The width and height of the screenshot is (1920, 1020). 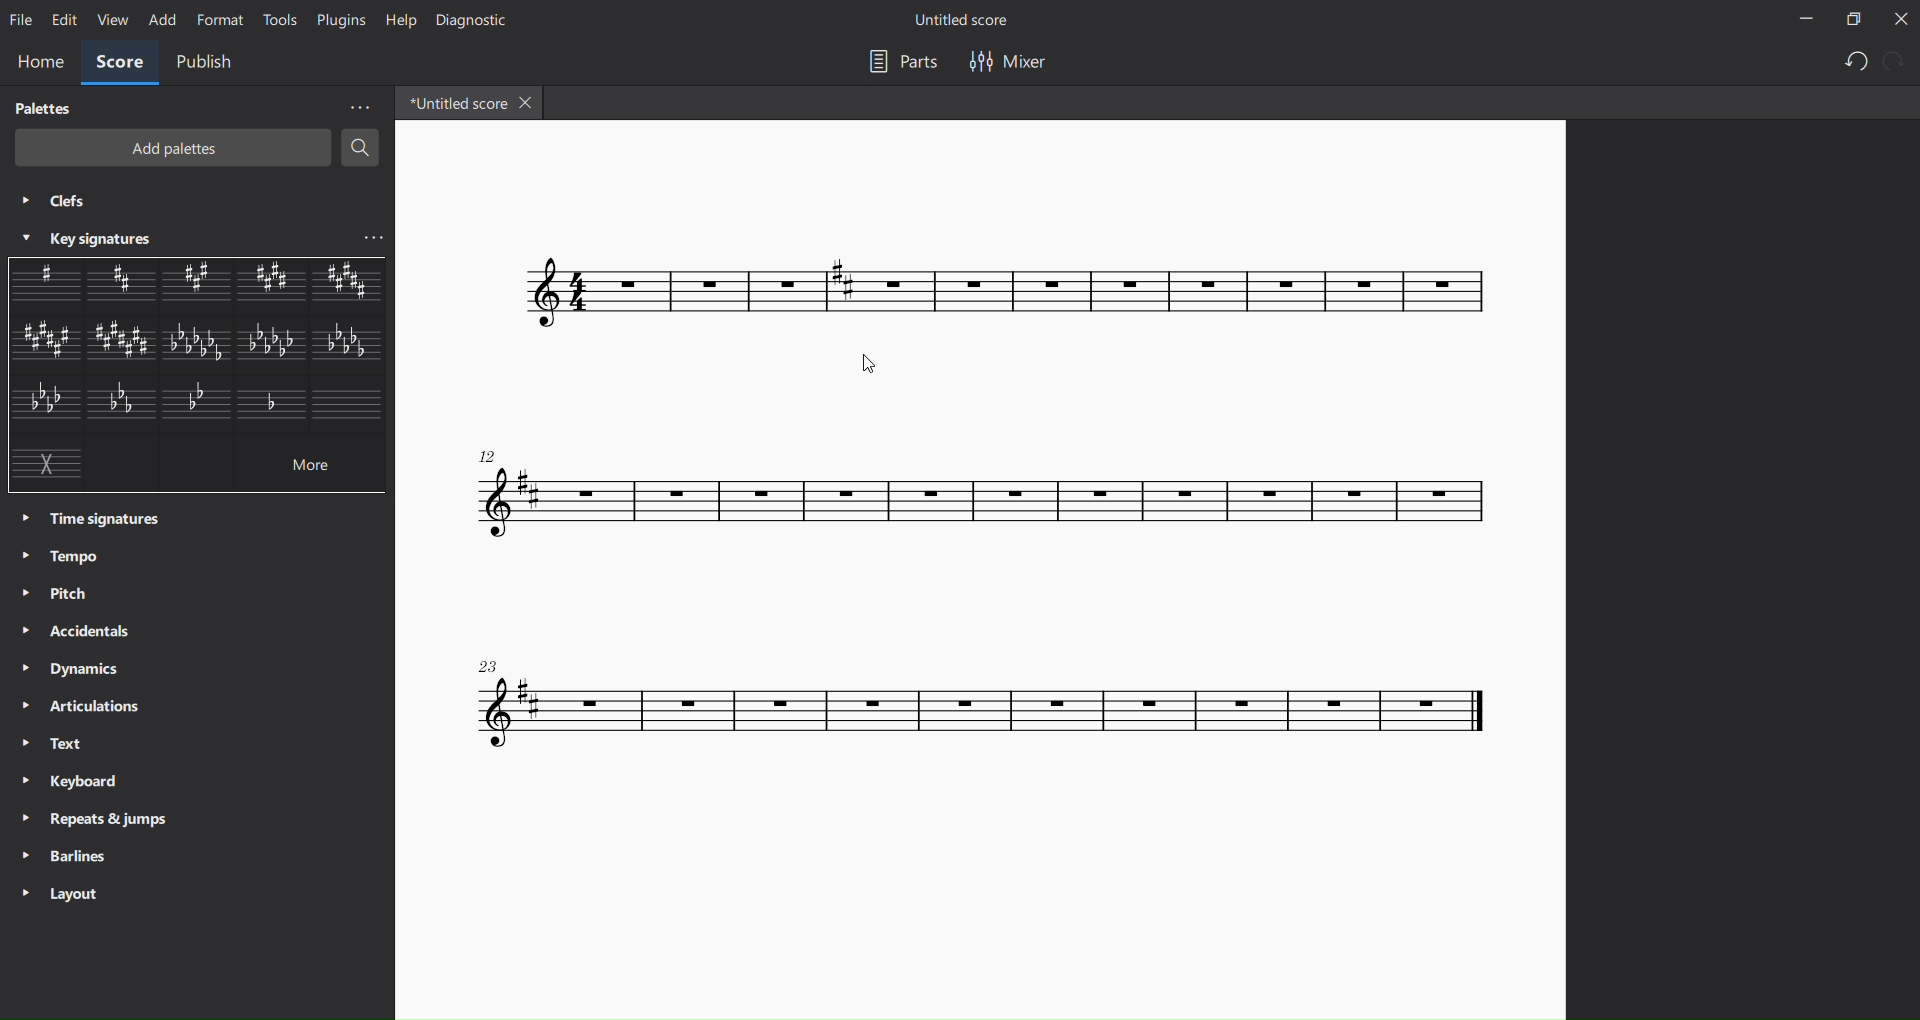 I want to click on redo, so click(x=1893, y=61).